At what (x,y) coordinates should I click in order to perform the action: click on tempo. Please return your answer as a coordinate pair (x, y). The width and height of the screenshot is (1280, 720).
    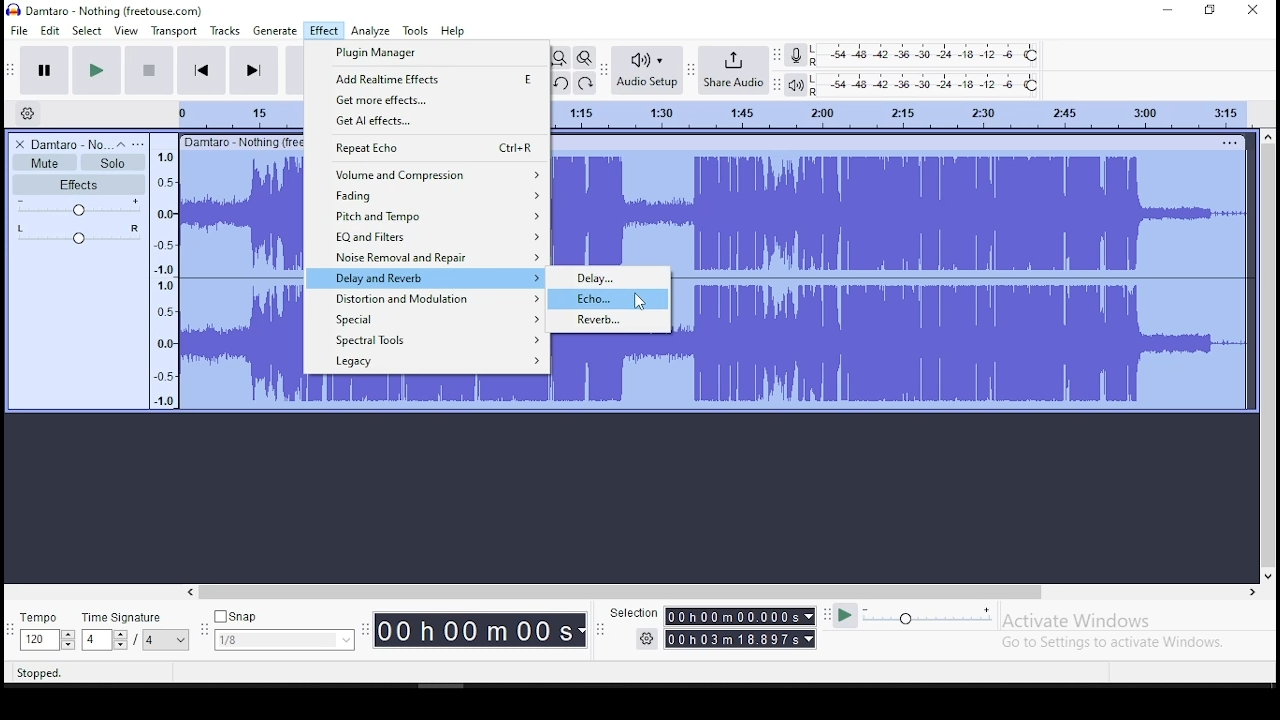
    Looking at the image, I should click on (48, 618).